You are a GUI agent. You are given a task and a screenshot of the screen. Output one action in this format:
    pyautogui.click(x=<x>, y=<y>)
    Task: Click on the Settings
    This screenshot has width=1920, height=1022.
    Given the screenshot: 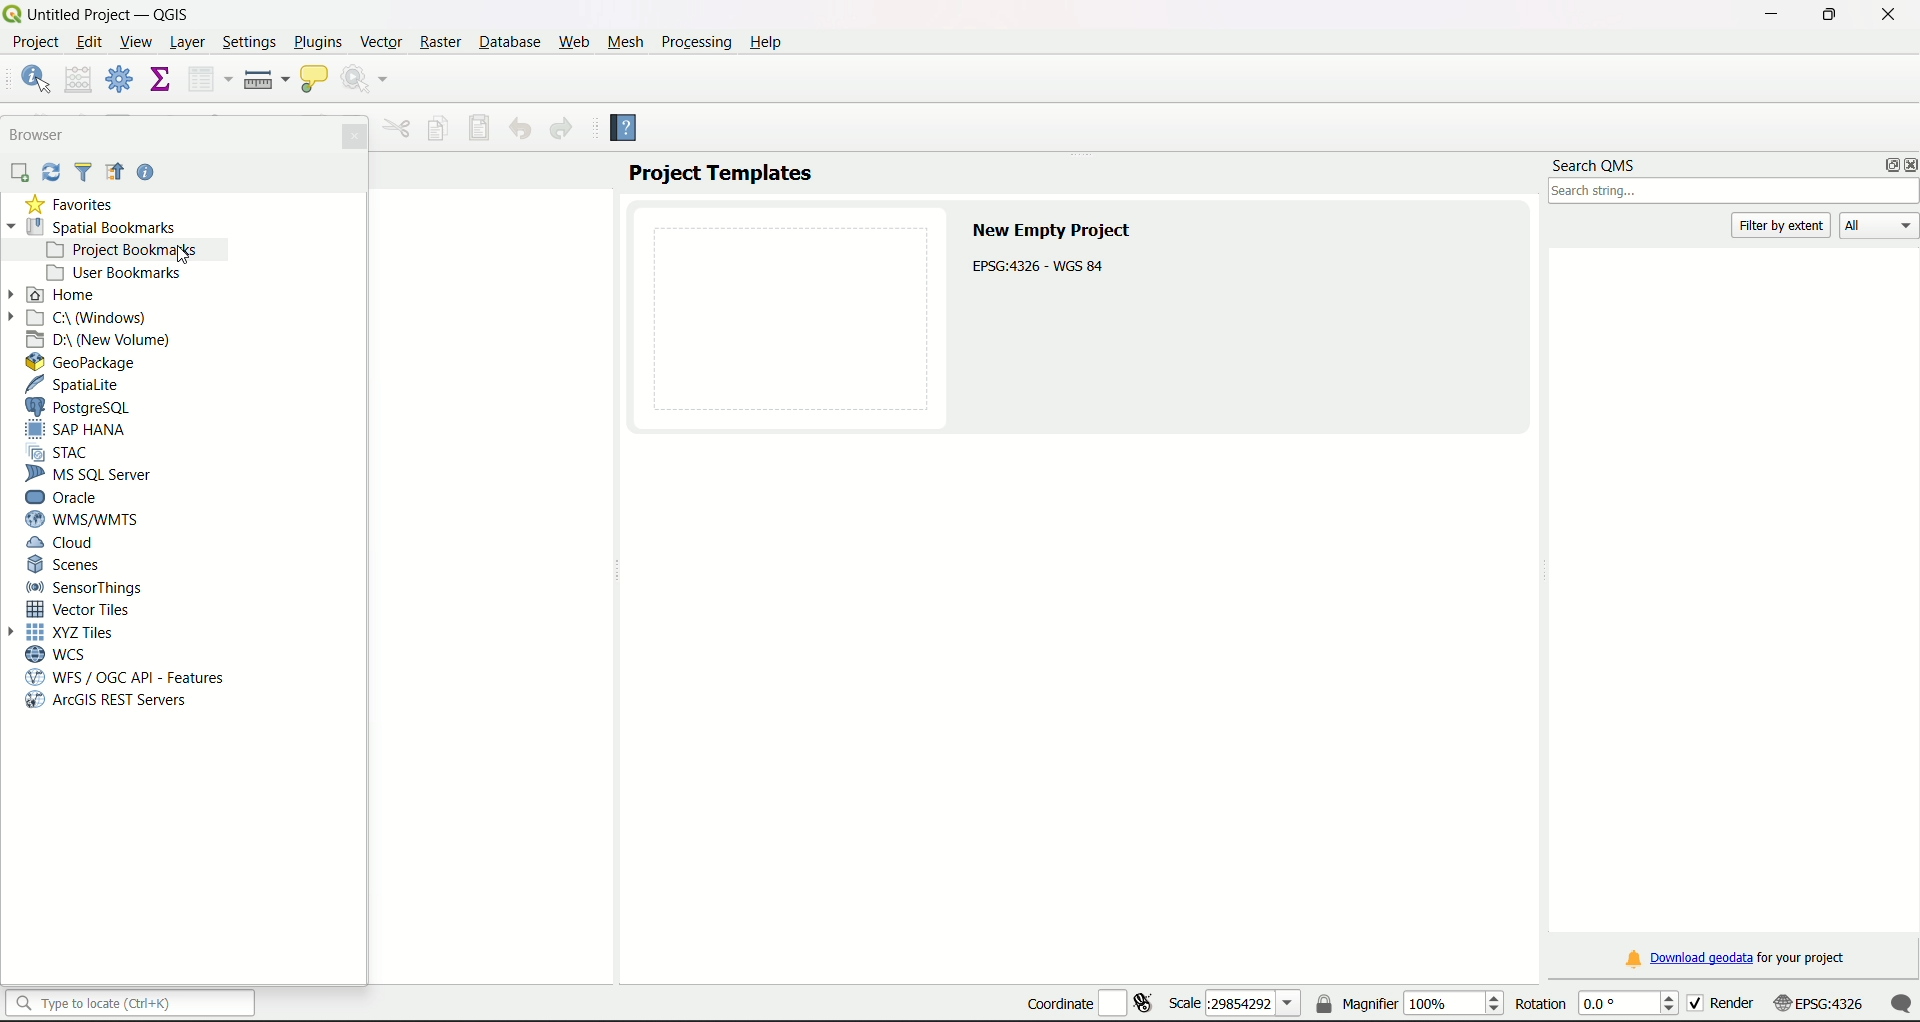 What is the action you would take?
    pyautogui.click(x=250, y=44)
    